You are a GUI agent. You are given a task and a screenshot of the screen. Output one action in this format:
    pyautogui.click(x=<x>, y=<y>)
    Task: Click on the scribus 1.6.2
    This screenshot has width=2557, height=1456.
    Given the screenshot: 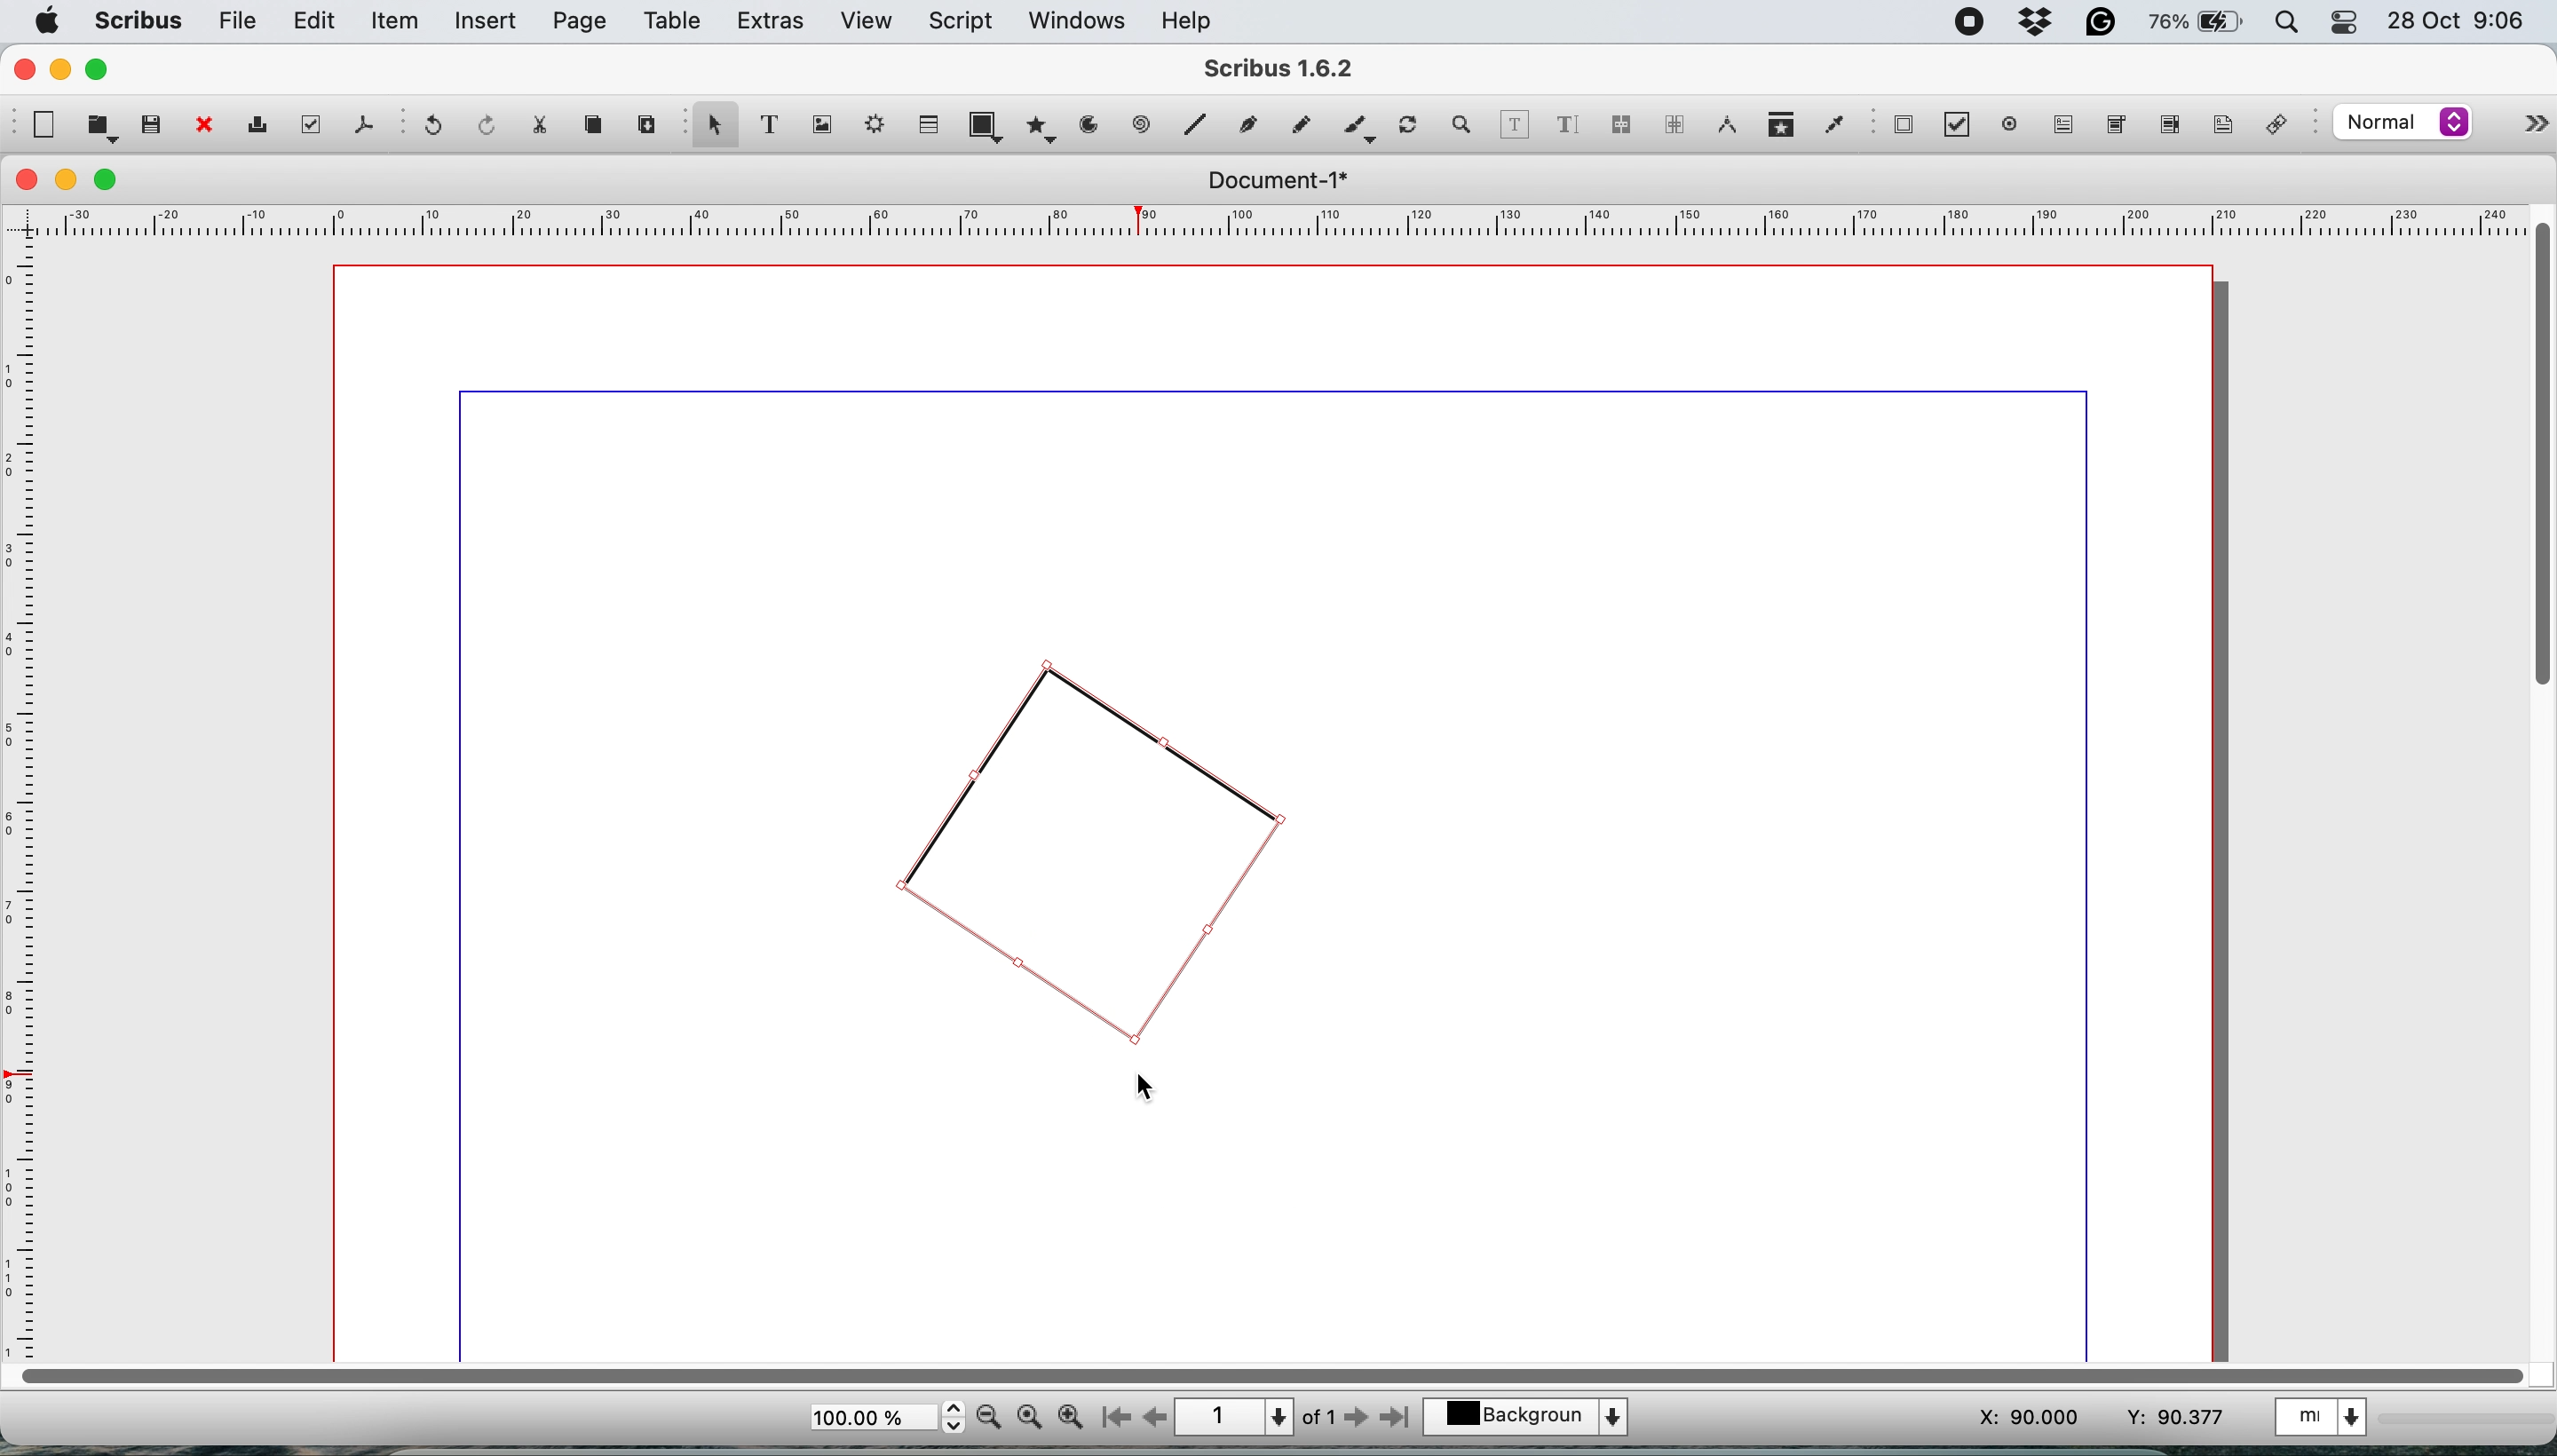 What is the action you would take?
    pyautogui.click(x=1300, y=68)
    